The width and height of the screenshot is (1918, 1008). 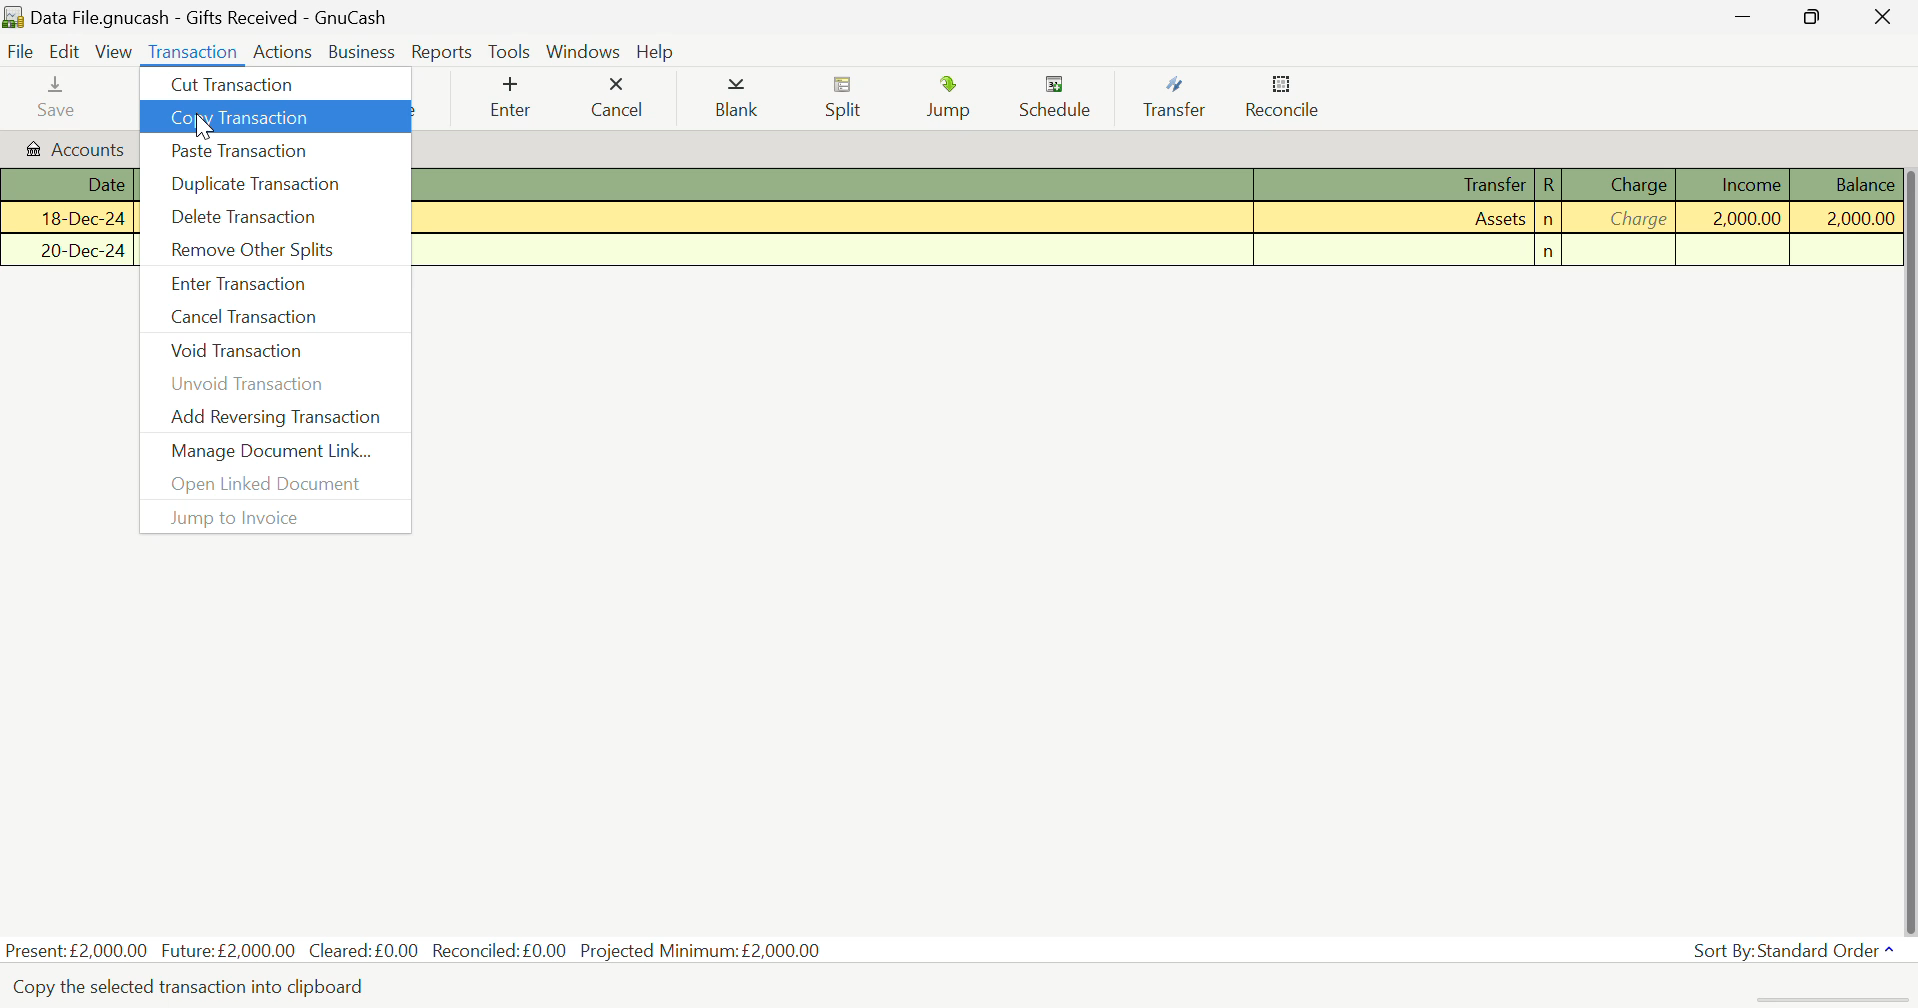 I want to click on Date, so click(x=67, y=251).